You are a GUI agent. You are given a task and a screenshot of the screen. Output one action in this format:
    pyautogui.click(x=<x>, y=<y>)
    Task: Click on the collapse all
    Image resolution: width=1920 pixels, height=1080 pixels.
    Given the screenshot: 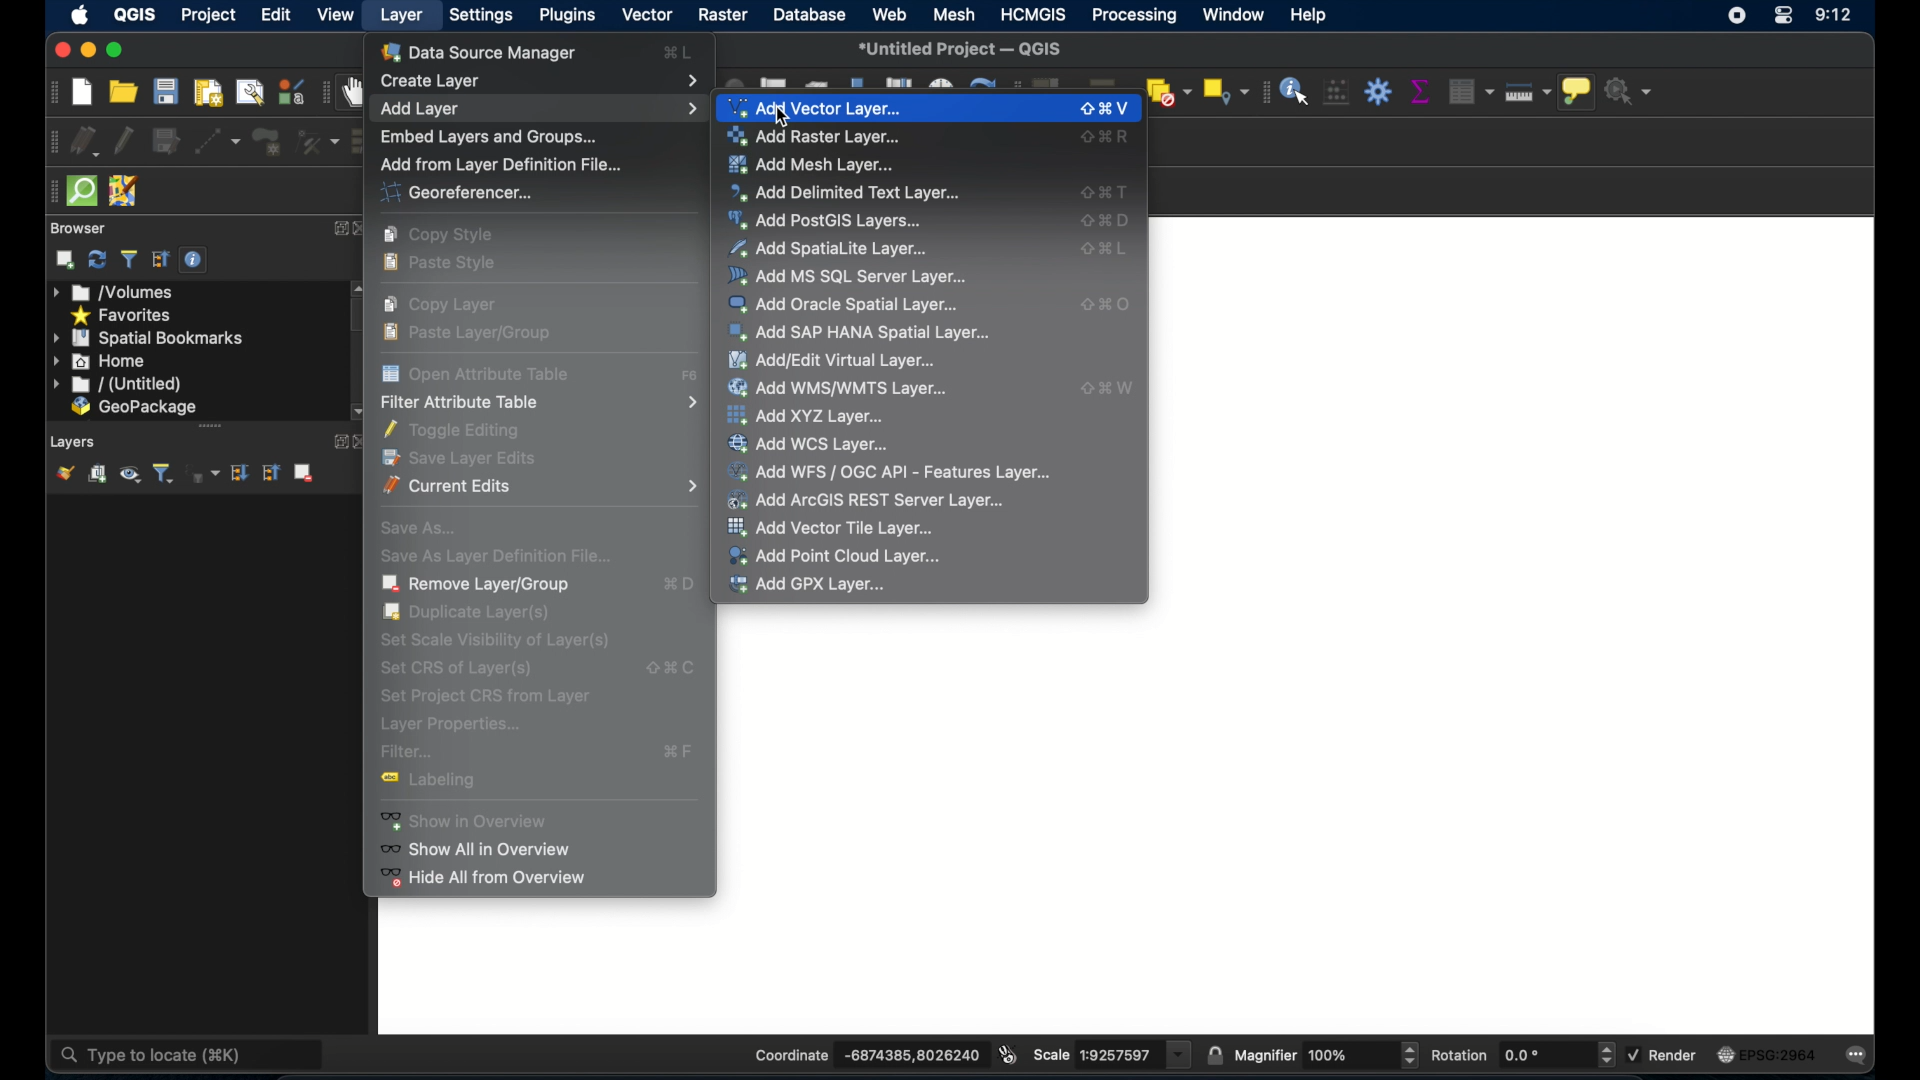 What is the action you would take?
    pyautogui.click(x=272, y=475)
    